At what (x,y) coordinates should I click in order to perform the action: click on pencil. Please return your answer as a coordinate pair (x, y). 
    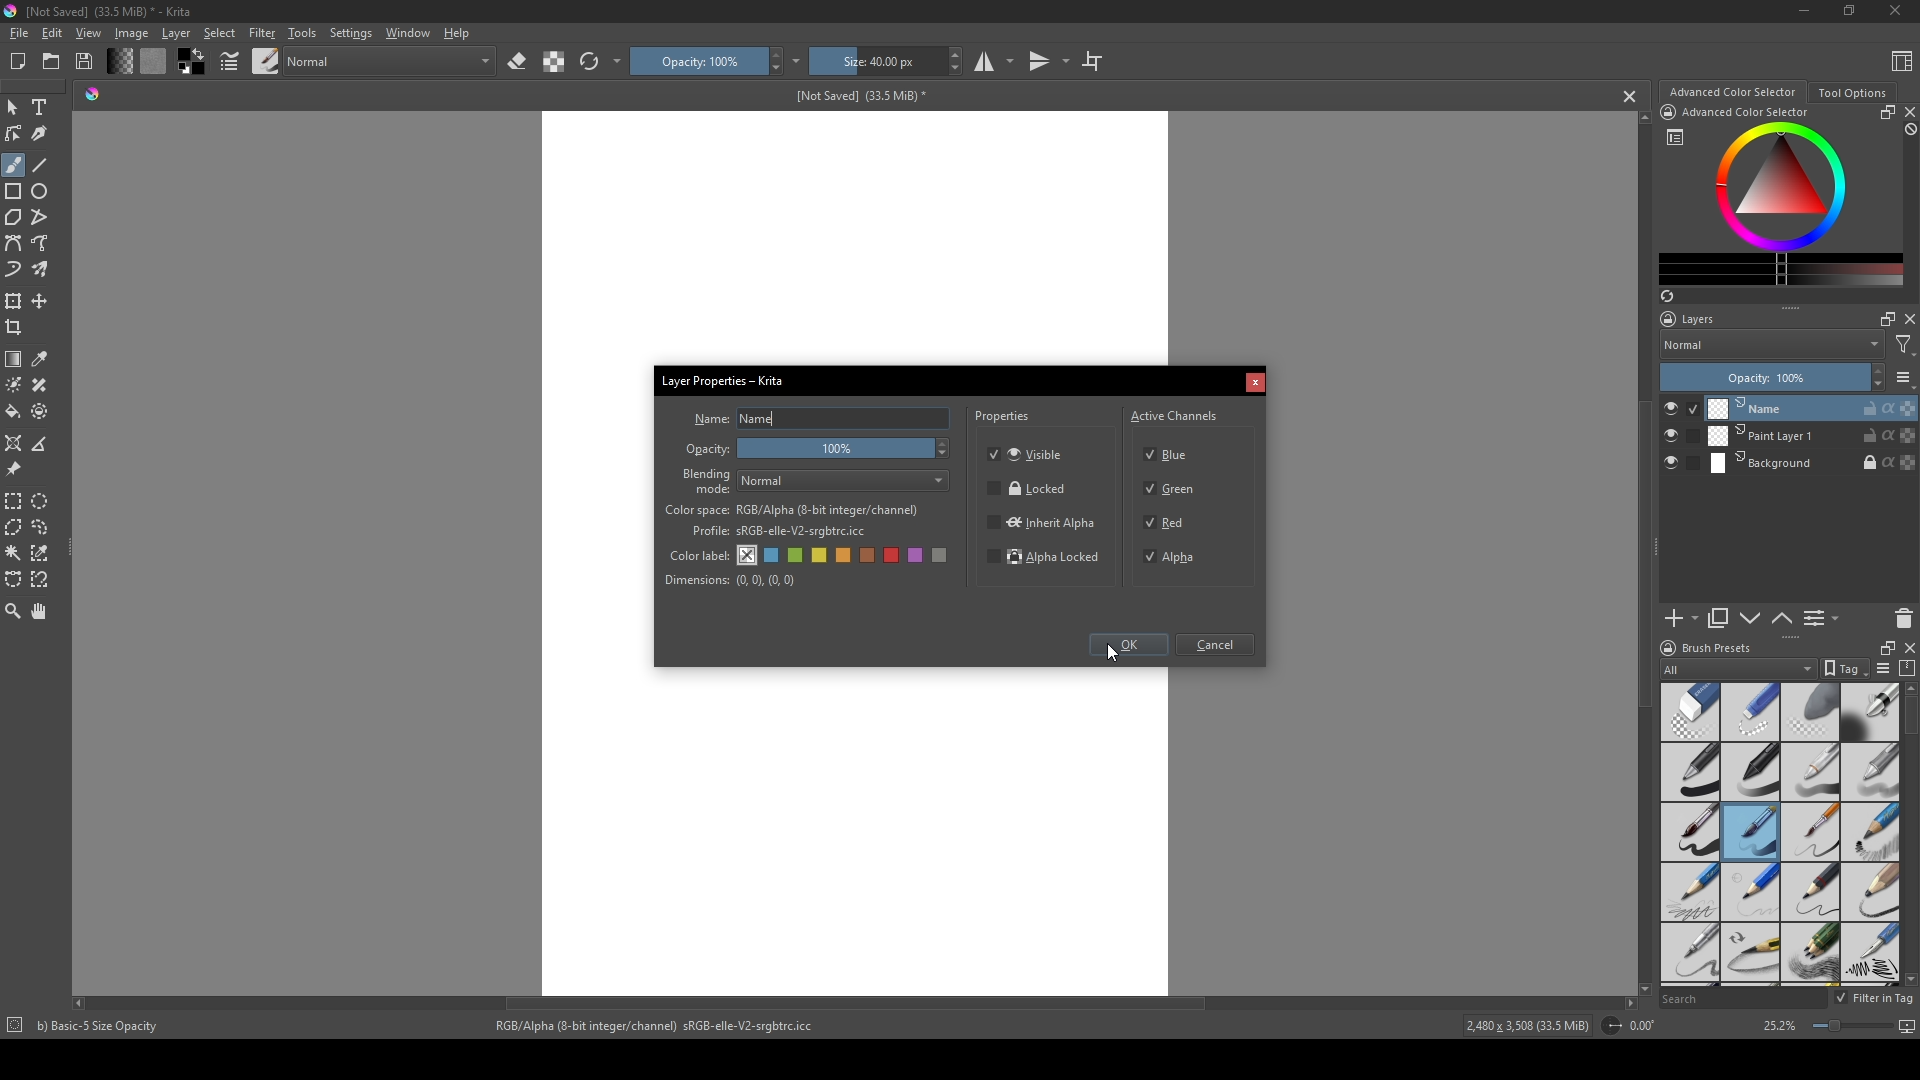
    Looking at the image, I should click on (1810, 892).